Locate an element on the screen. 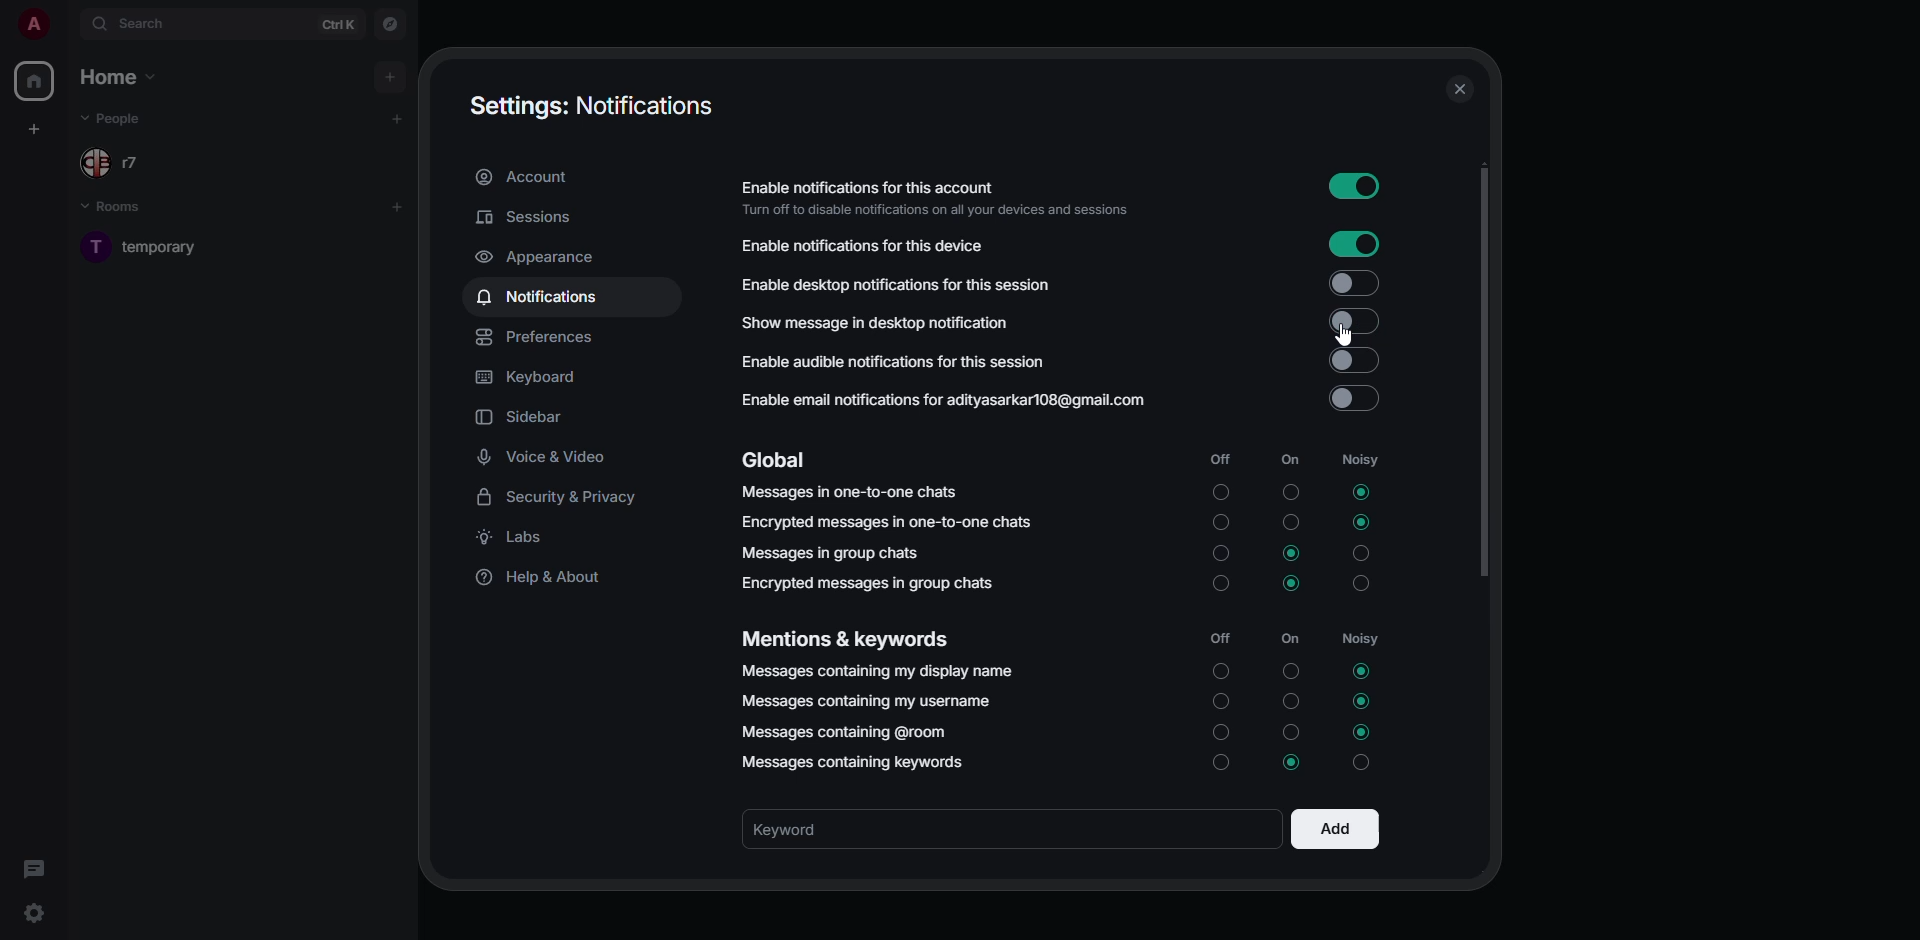 The width and height of the screenshot is (1920, 940). create space is located at coordinates (37, 130).